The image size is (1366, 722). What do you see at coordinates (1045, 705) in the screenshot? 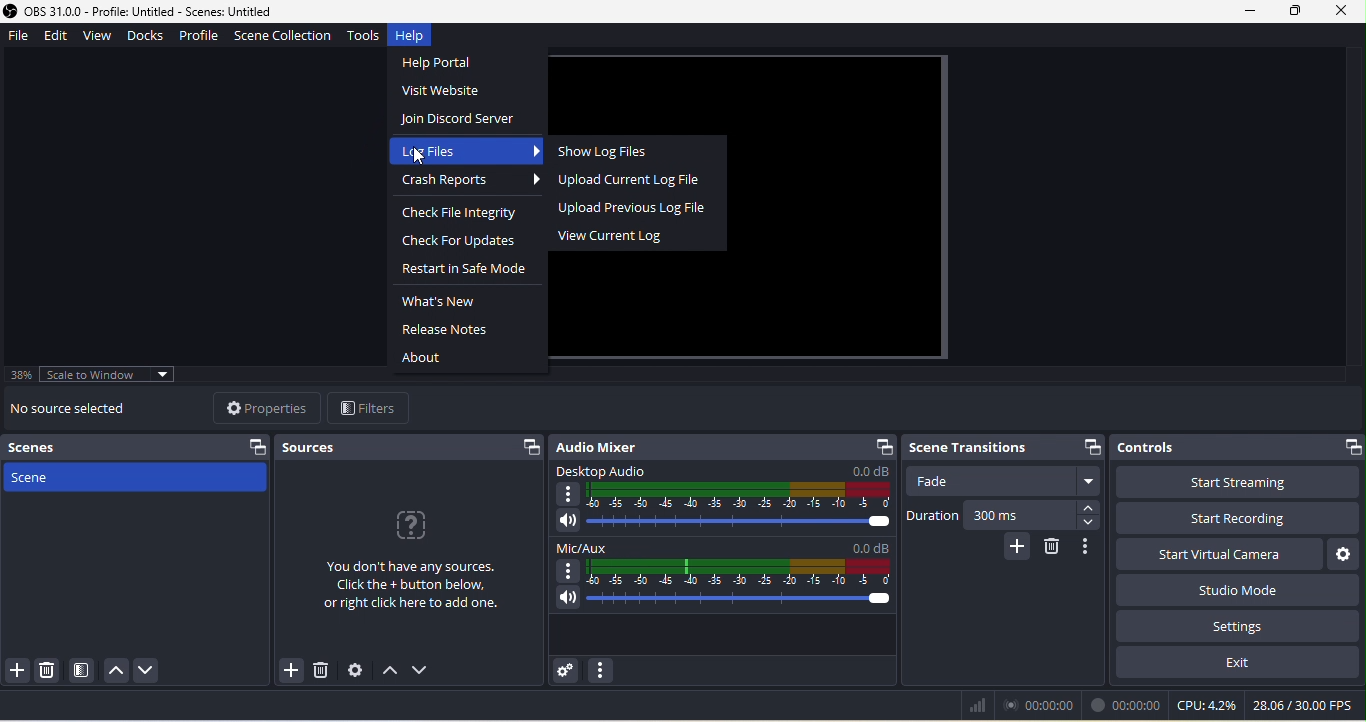
I see `00.00.00` at bounding box center [1045, 705].